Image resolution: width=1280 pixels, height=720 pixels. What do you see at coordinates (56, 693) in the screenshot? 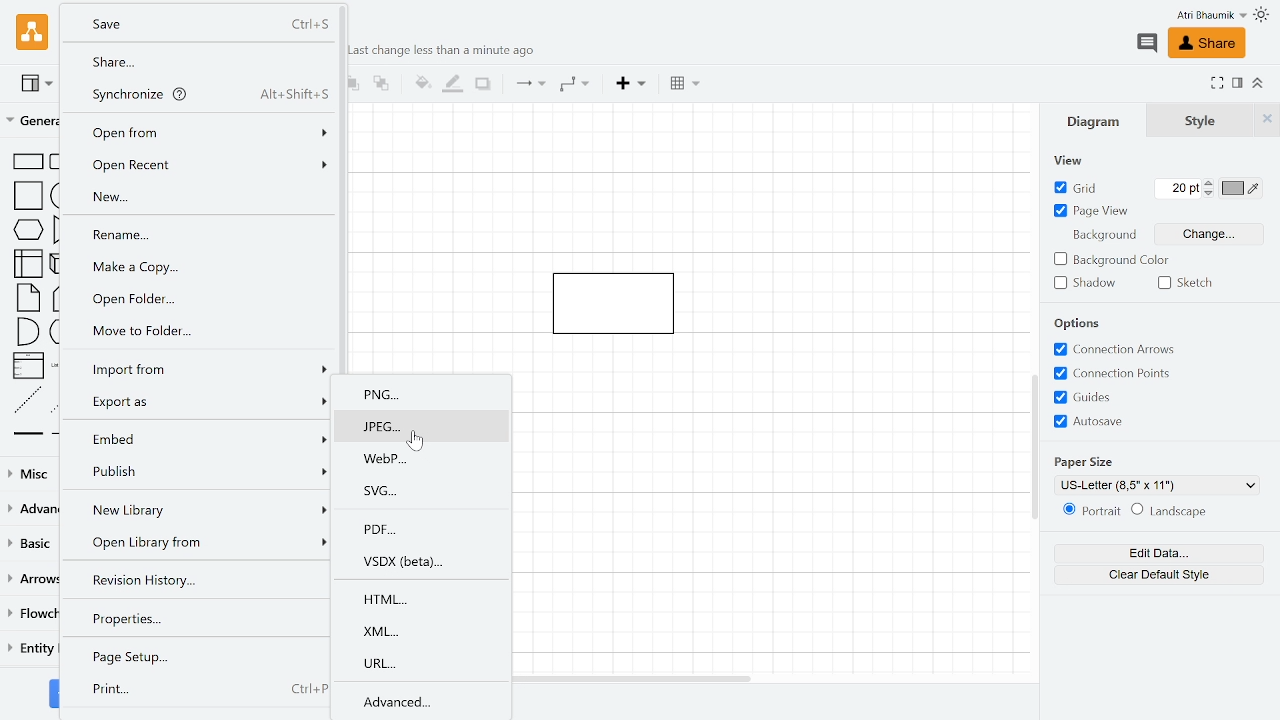
I see `More shapes` at bounding box center [56, 693].